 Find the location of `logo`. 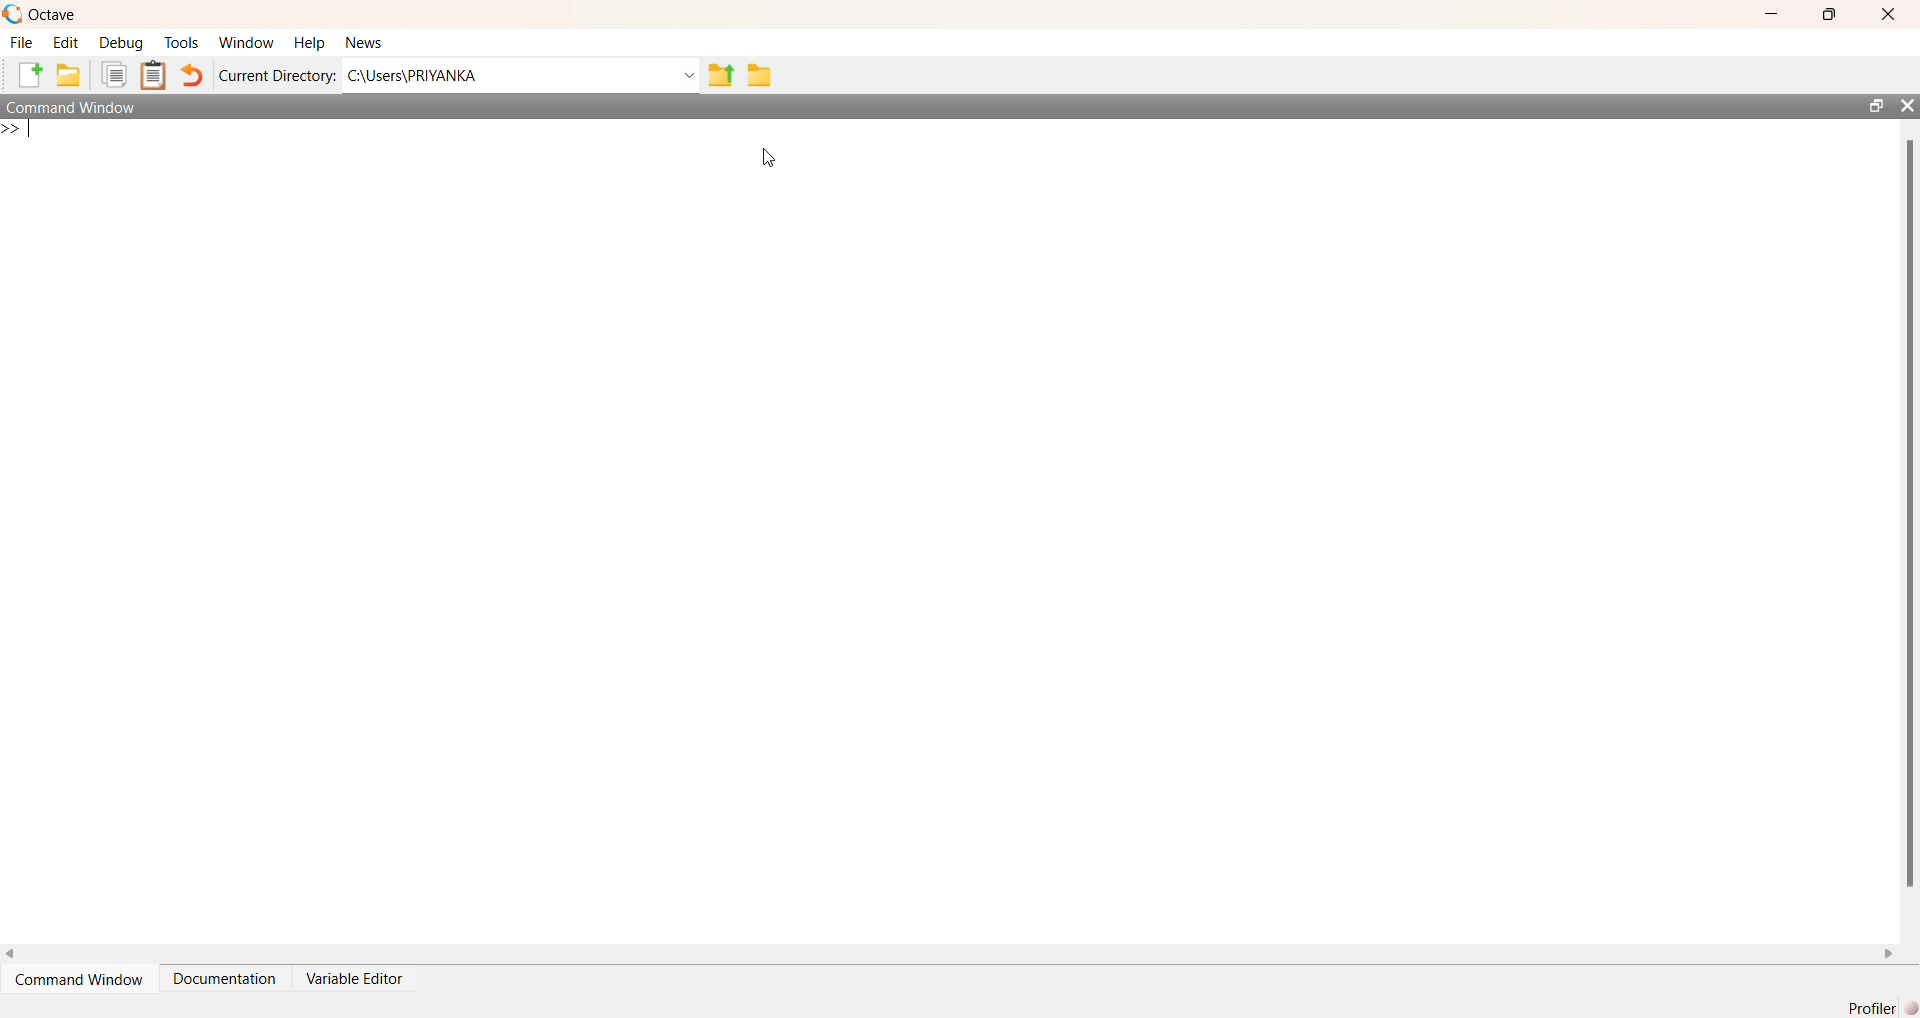

logo is located at coordinates (13, 14).